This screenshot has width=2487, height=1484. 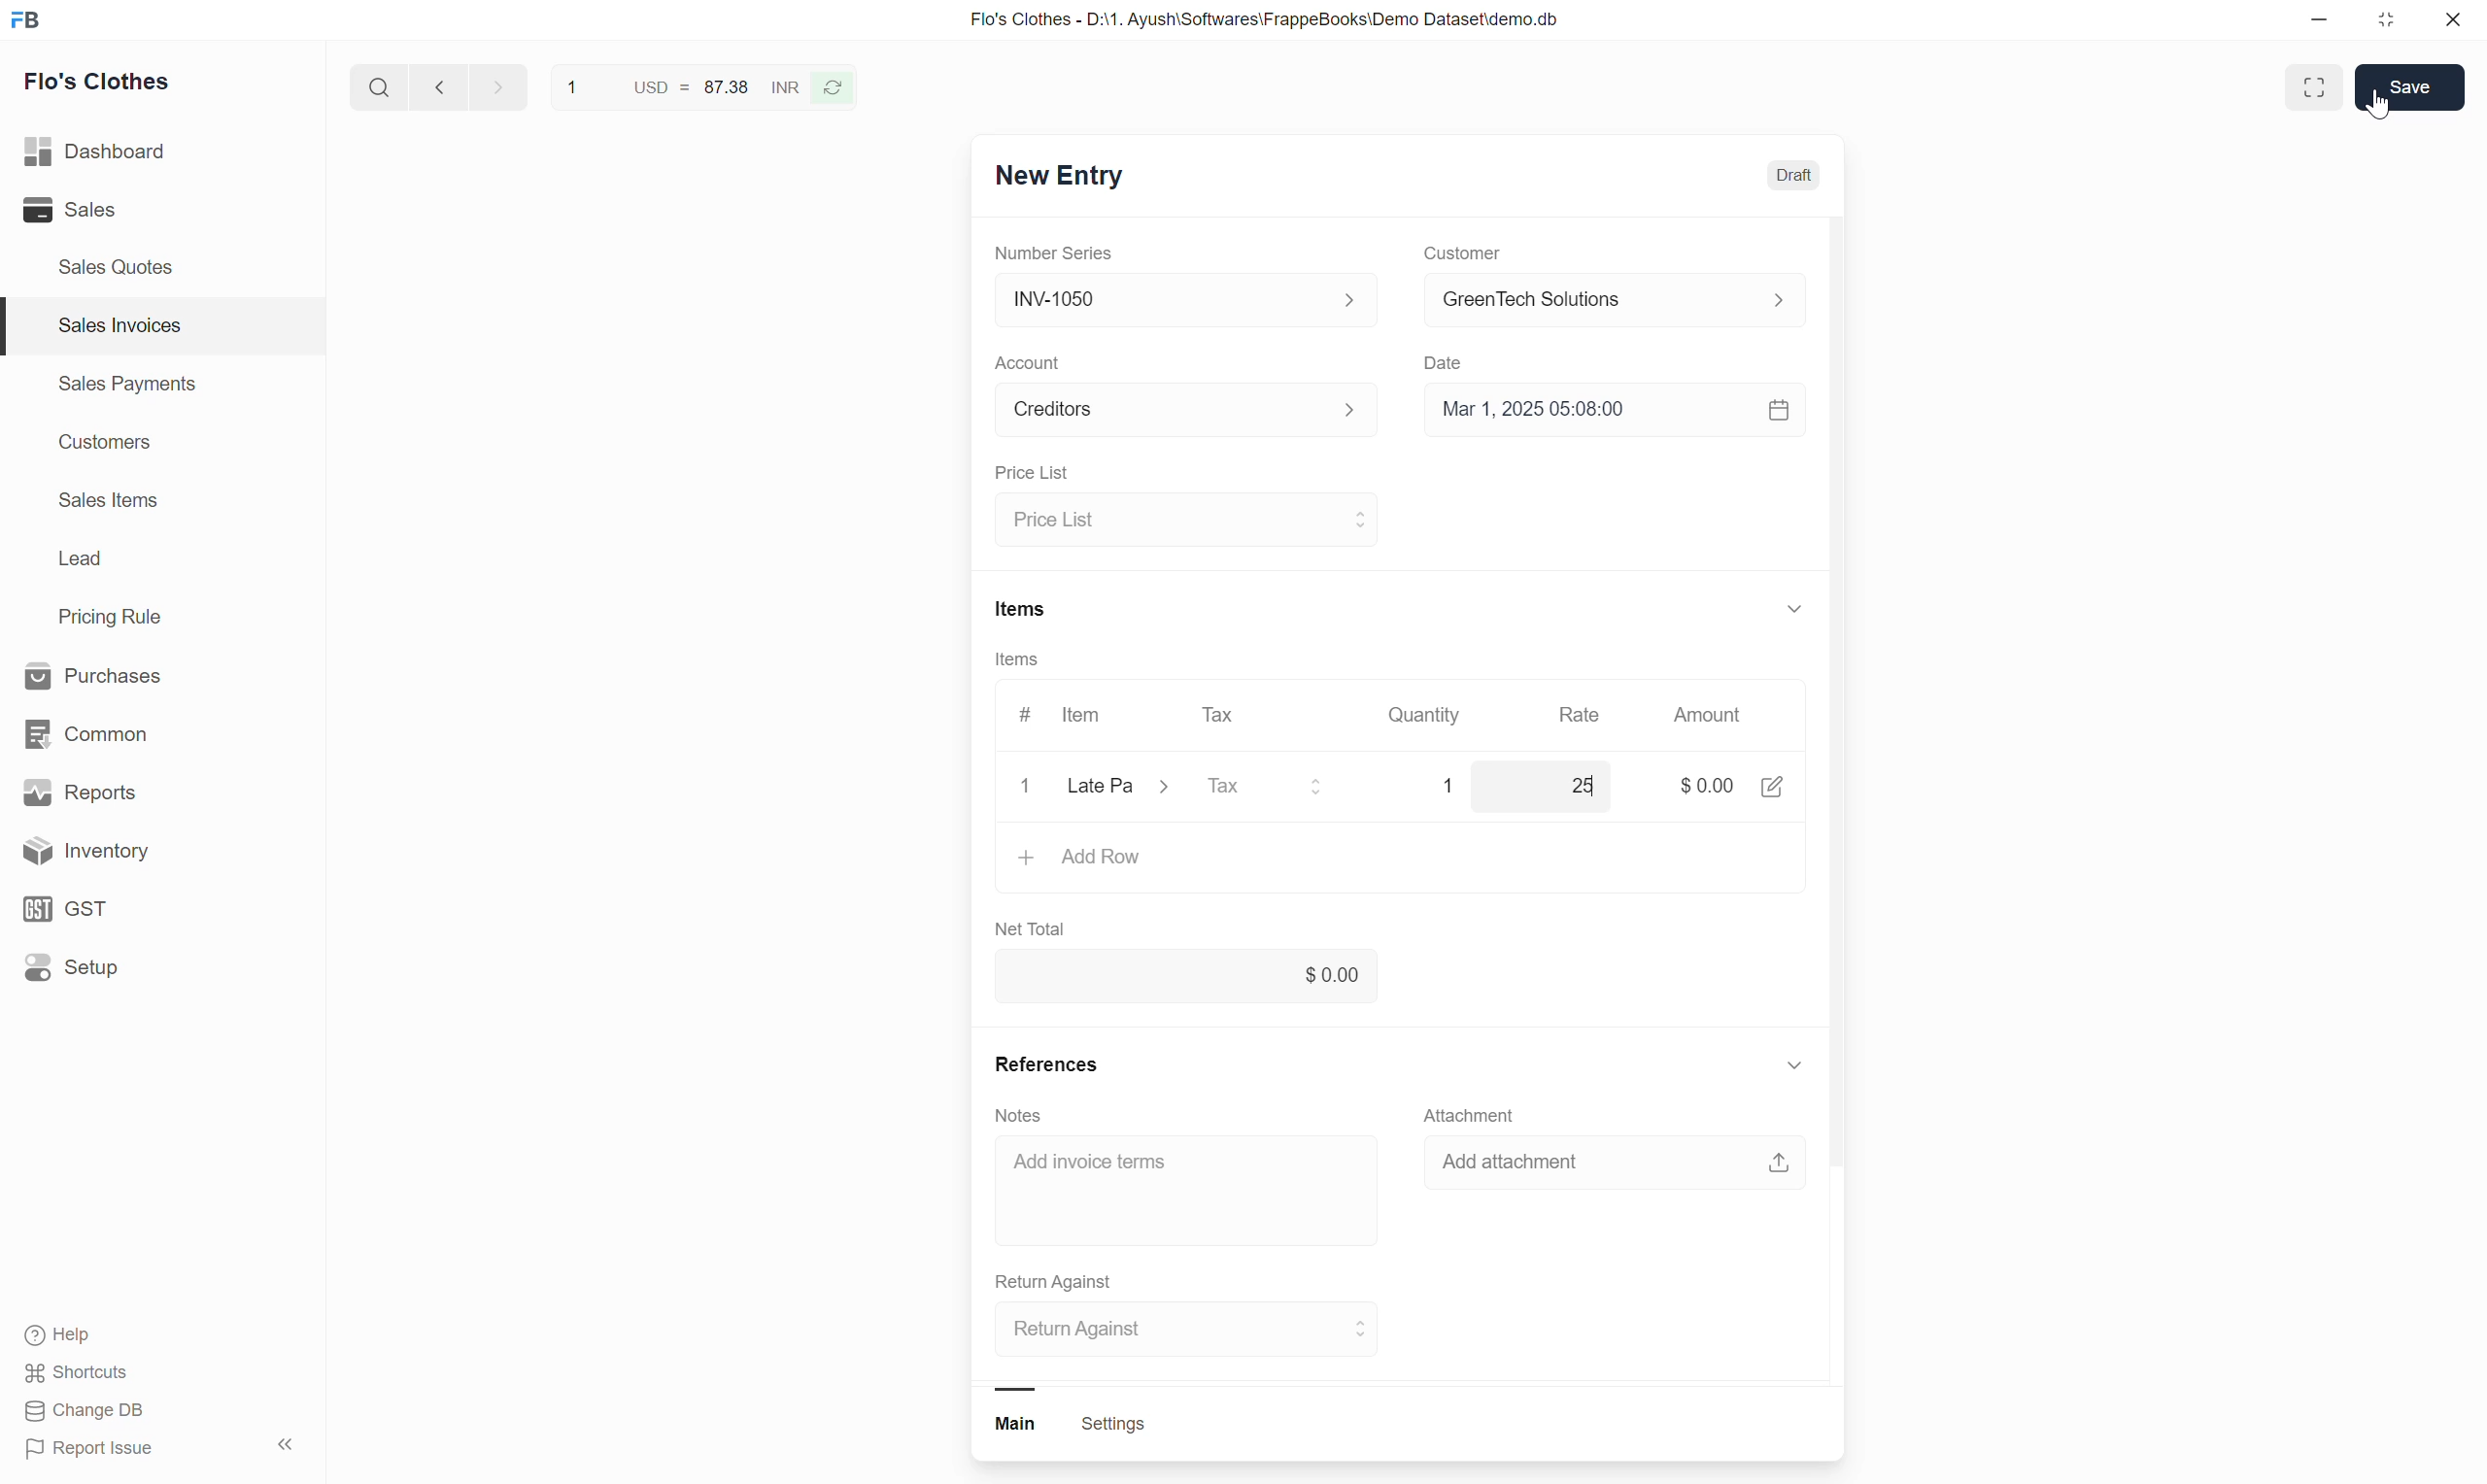 What do you see at coordinates (116, 266) in the screenshot?
I see `Sales Quotes` at bounding box center [116, 266].